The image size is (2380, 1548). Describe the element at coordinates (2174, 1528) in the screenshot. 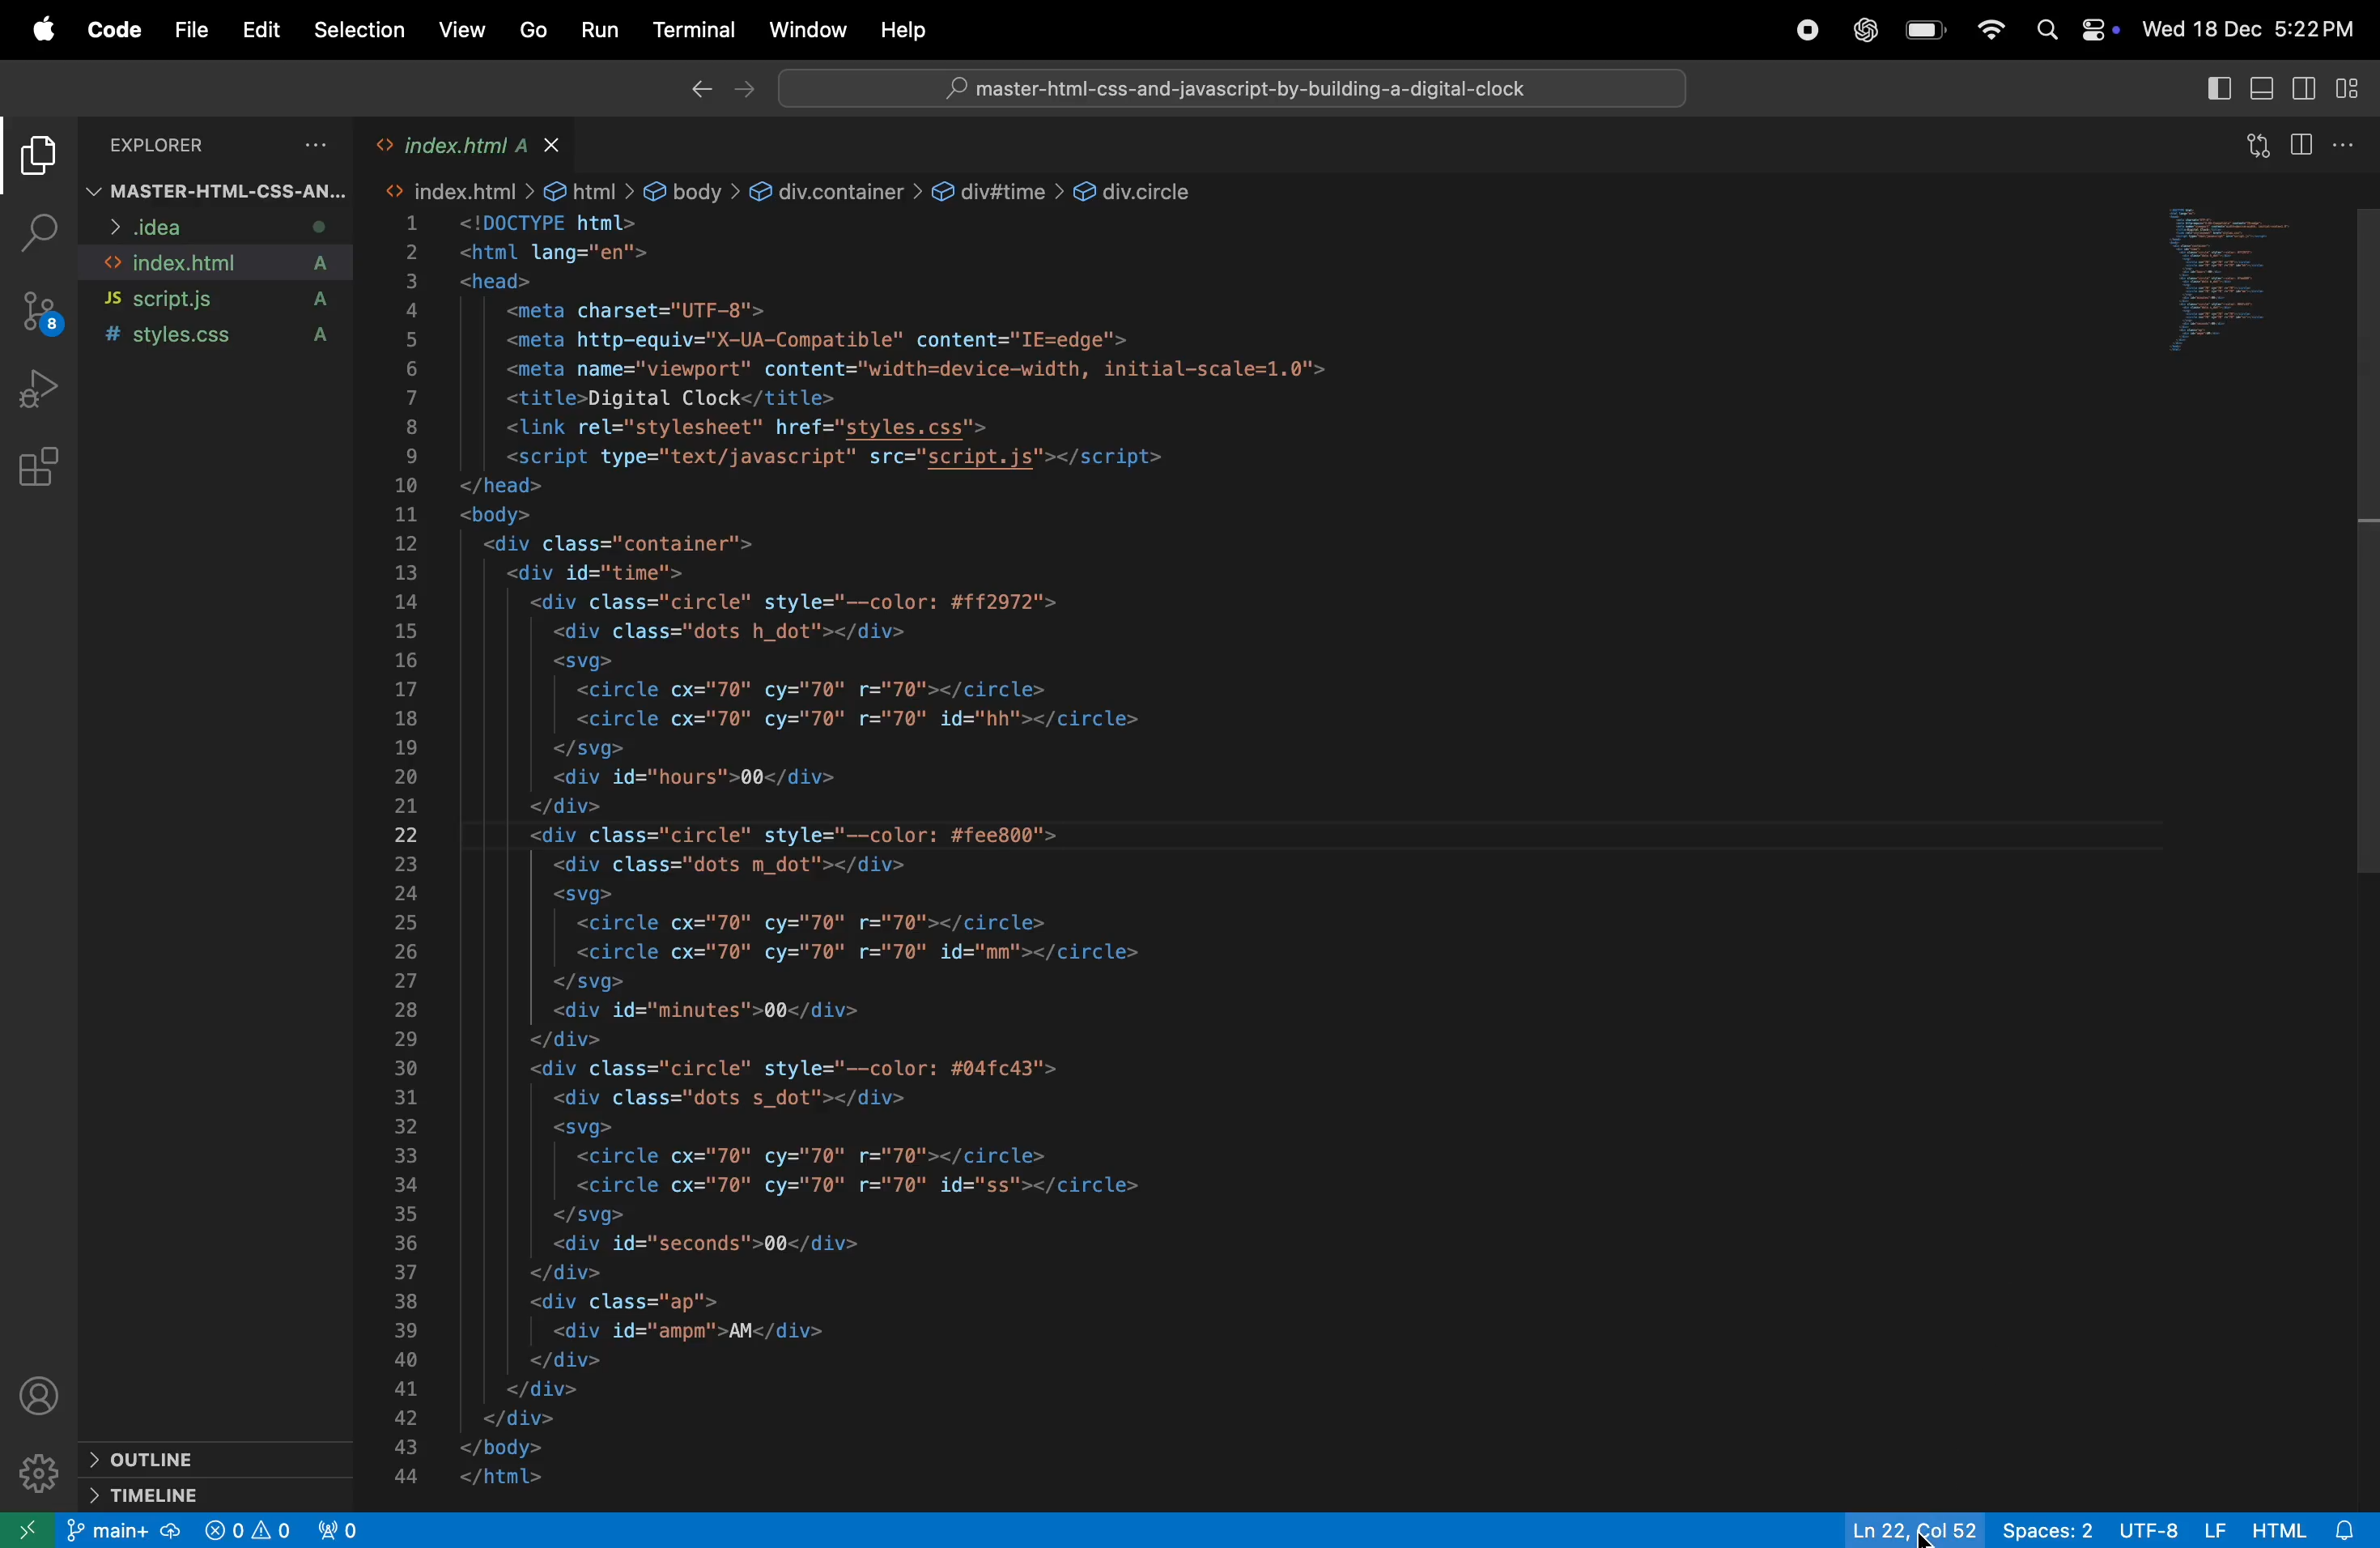

I see `utf -8 lf` at that location.